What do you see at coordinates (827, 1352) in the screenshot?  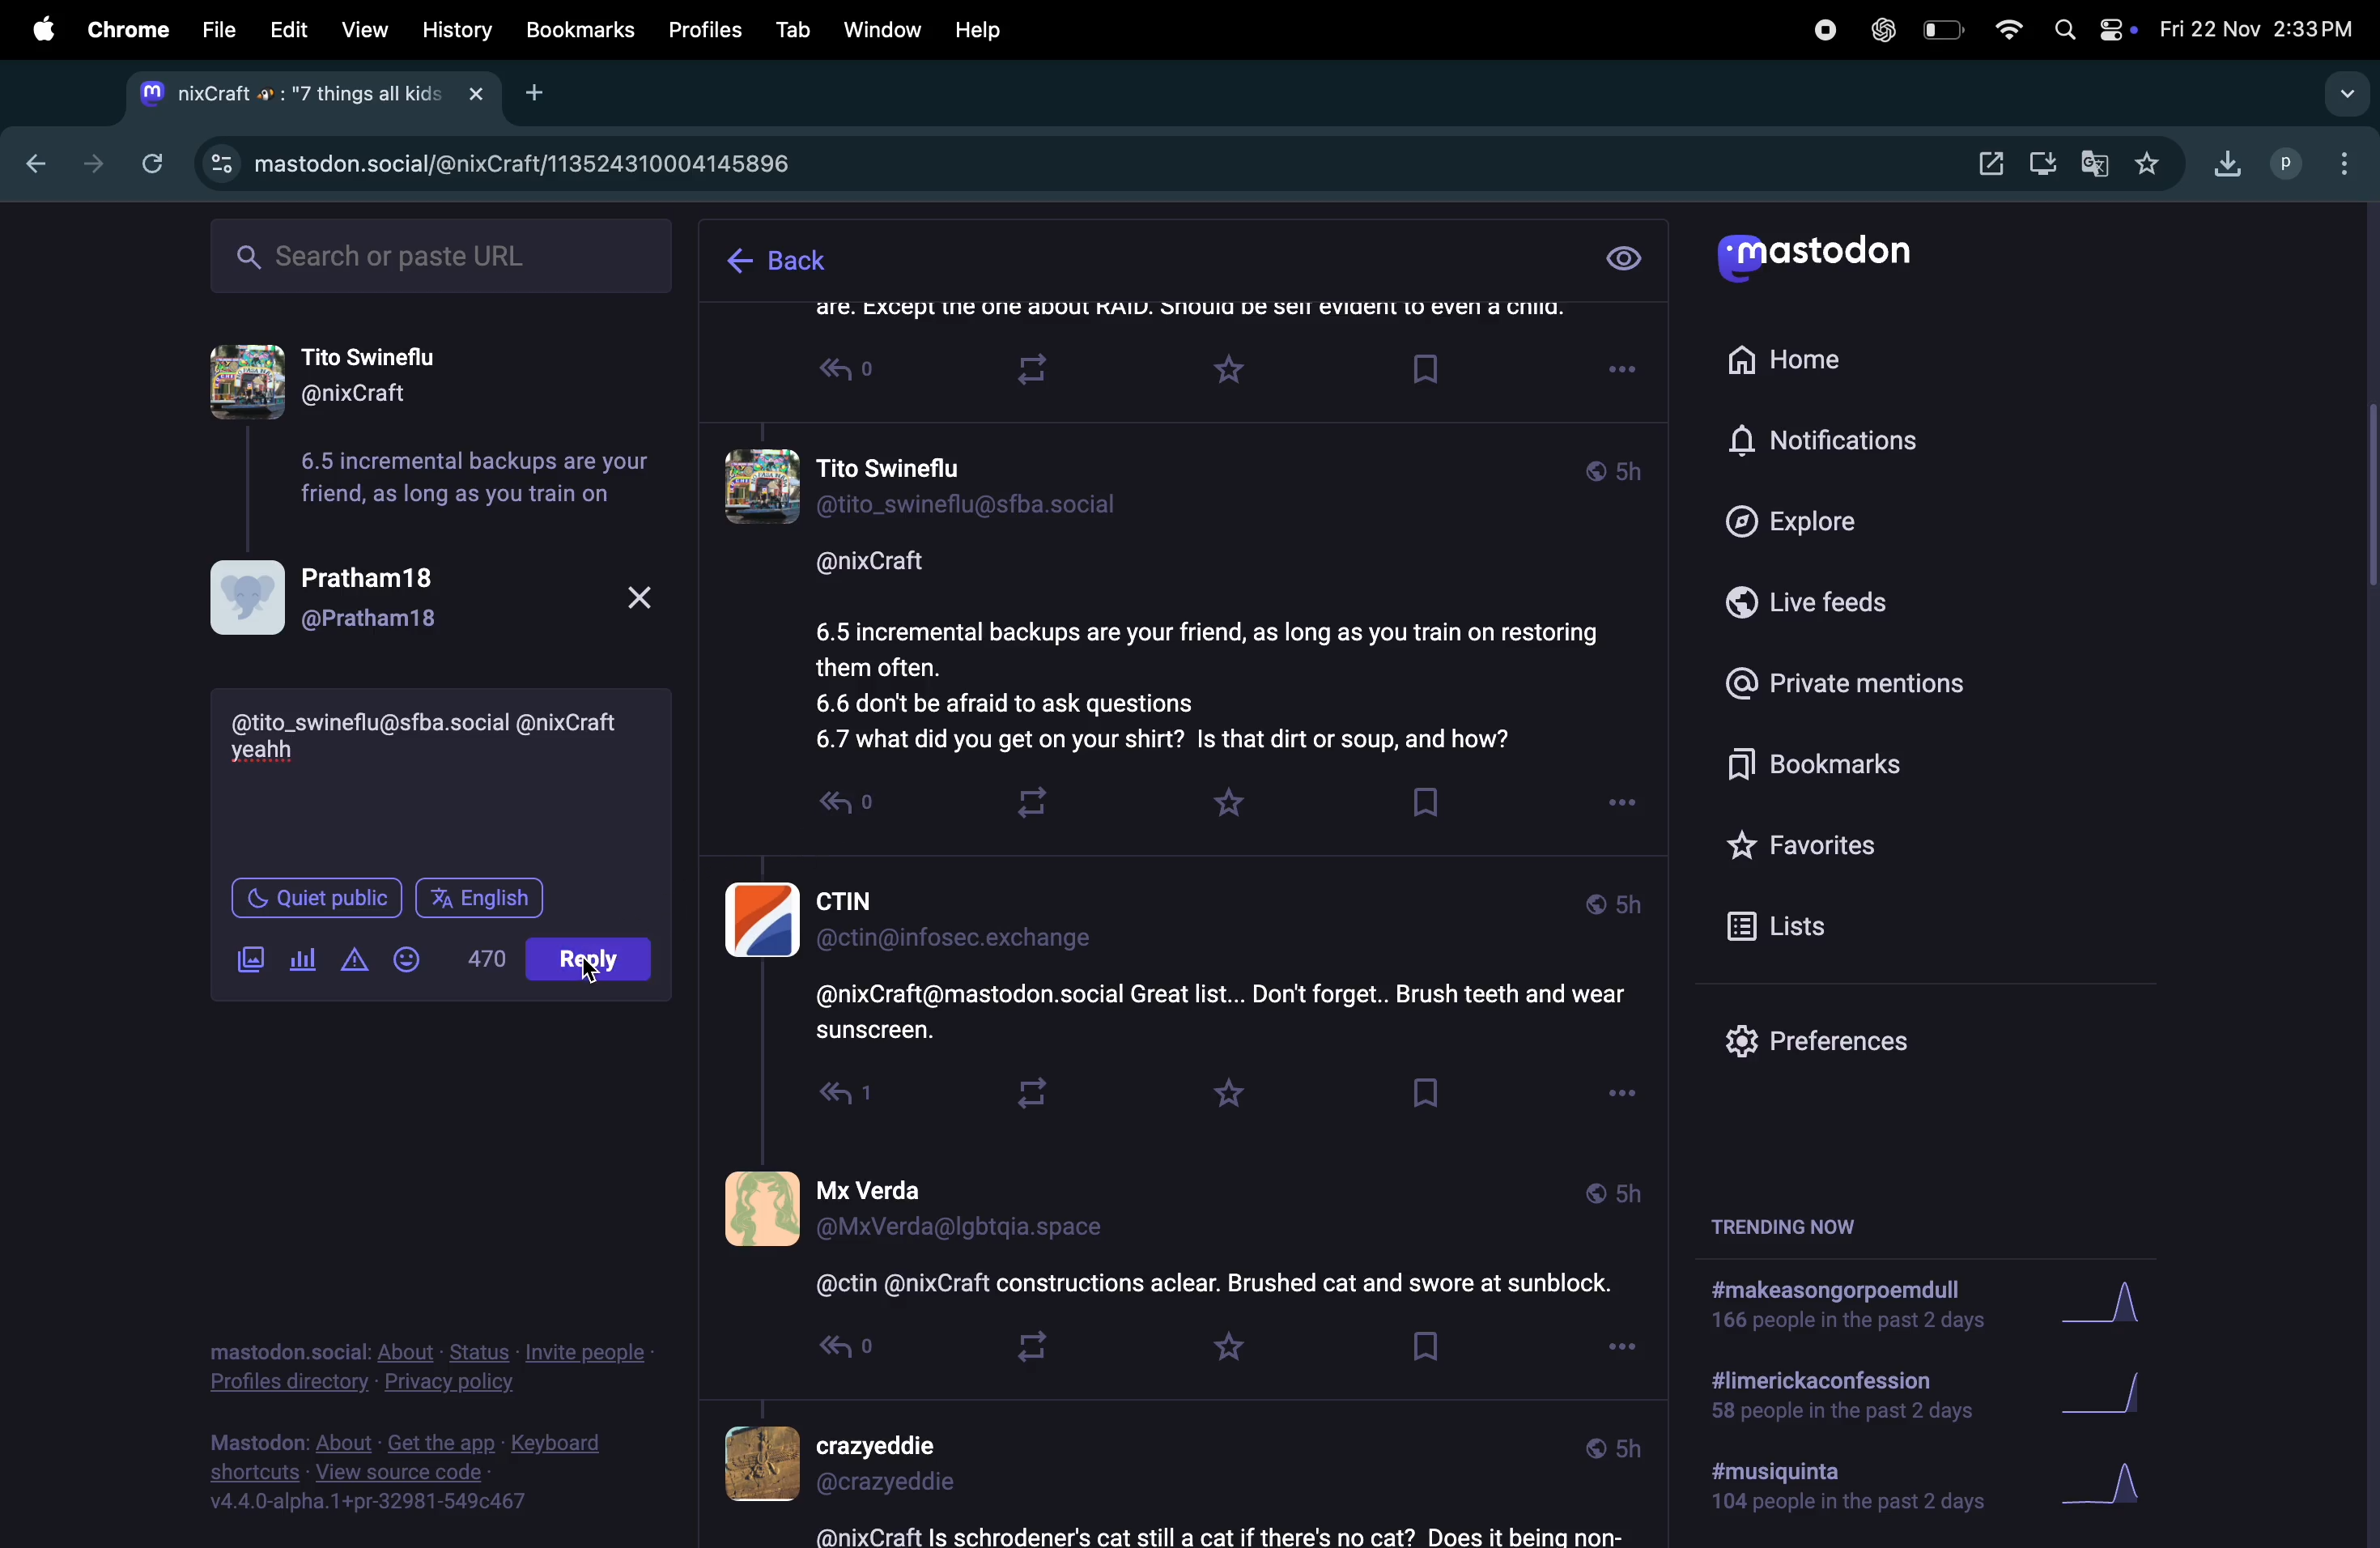 I see `Read` at bounding box center [827, 1352].